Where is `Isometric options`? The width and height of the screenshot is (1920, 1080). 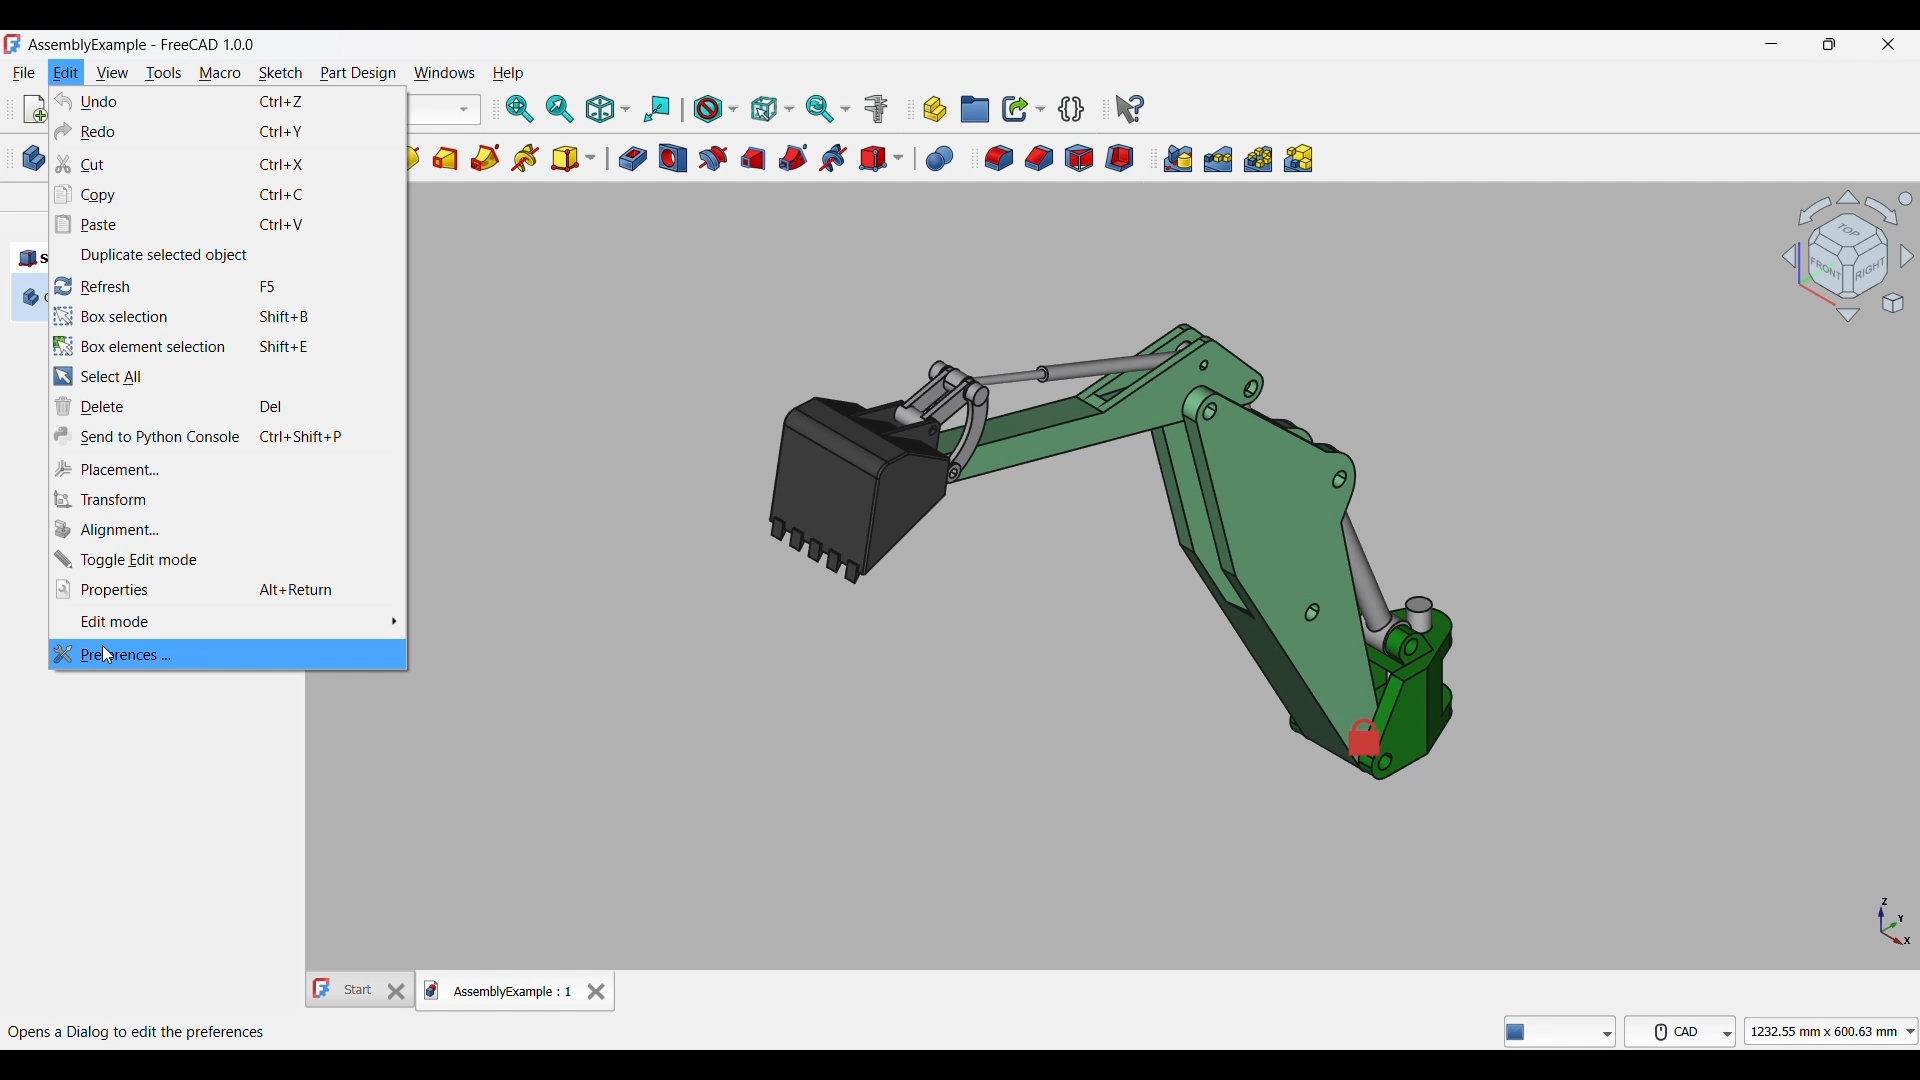 Isometric options is located at coordinates (608, 109).